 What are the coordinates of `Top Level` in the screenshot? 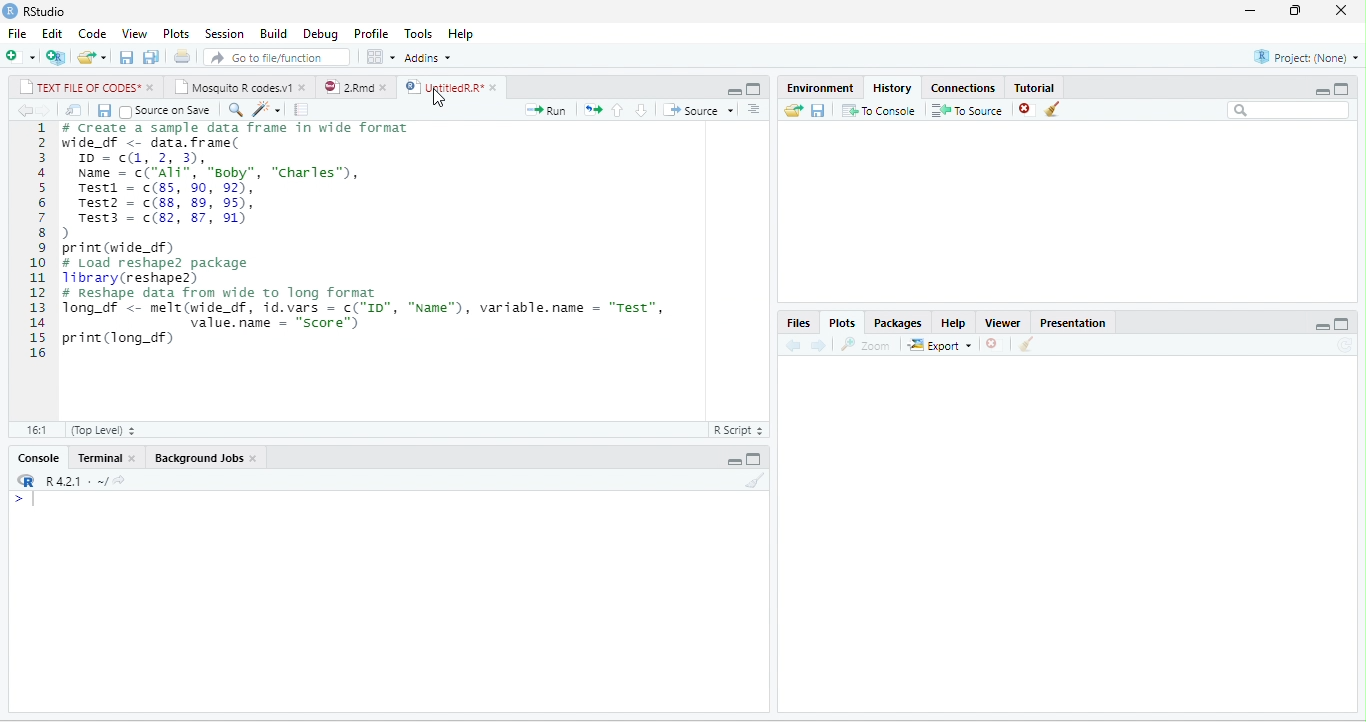 It's located at (104, 431).